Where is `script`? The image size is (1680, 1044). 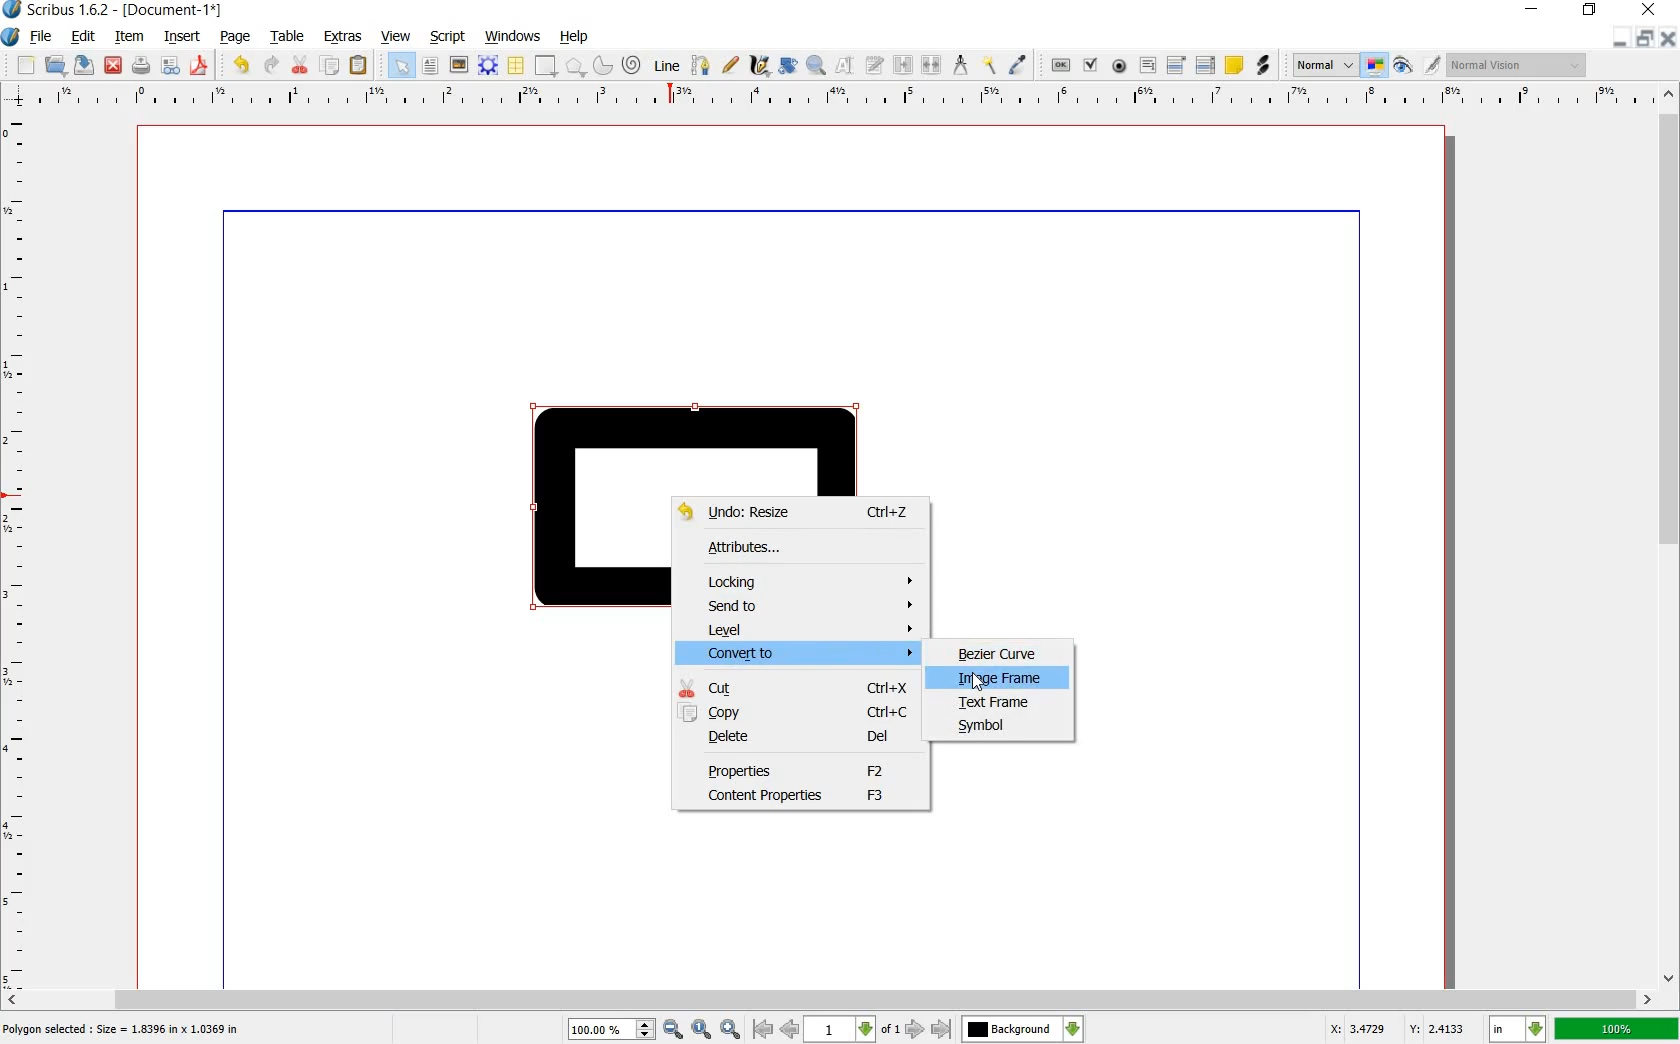 script is located at coordinates (446, 35).